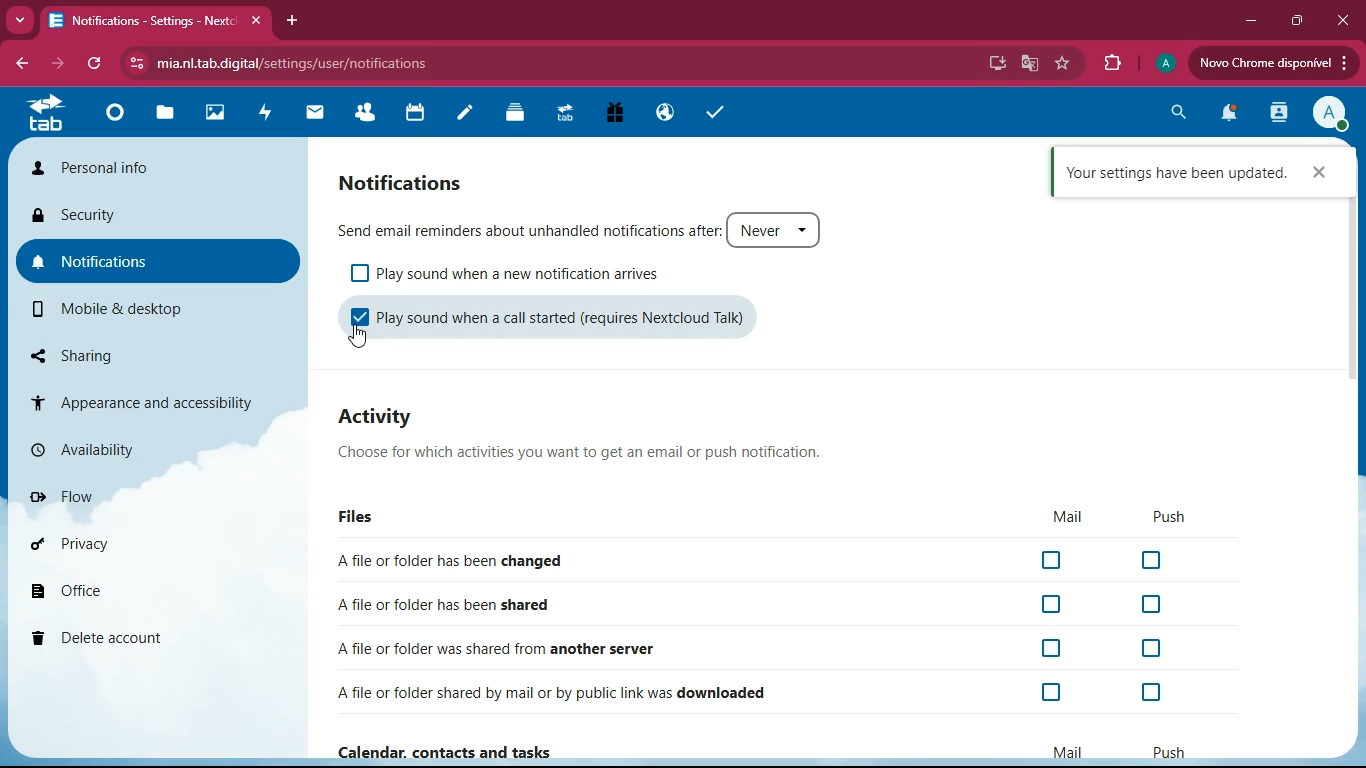 This screenshot has height=768, width=1366. What do you see at coordinates (1113, 61) in the screenshot?
I see `extensions` at bounding box center [1113, 61].